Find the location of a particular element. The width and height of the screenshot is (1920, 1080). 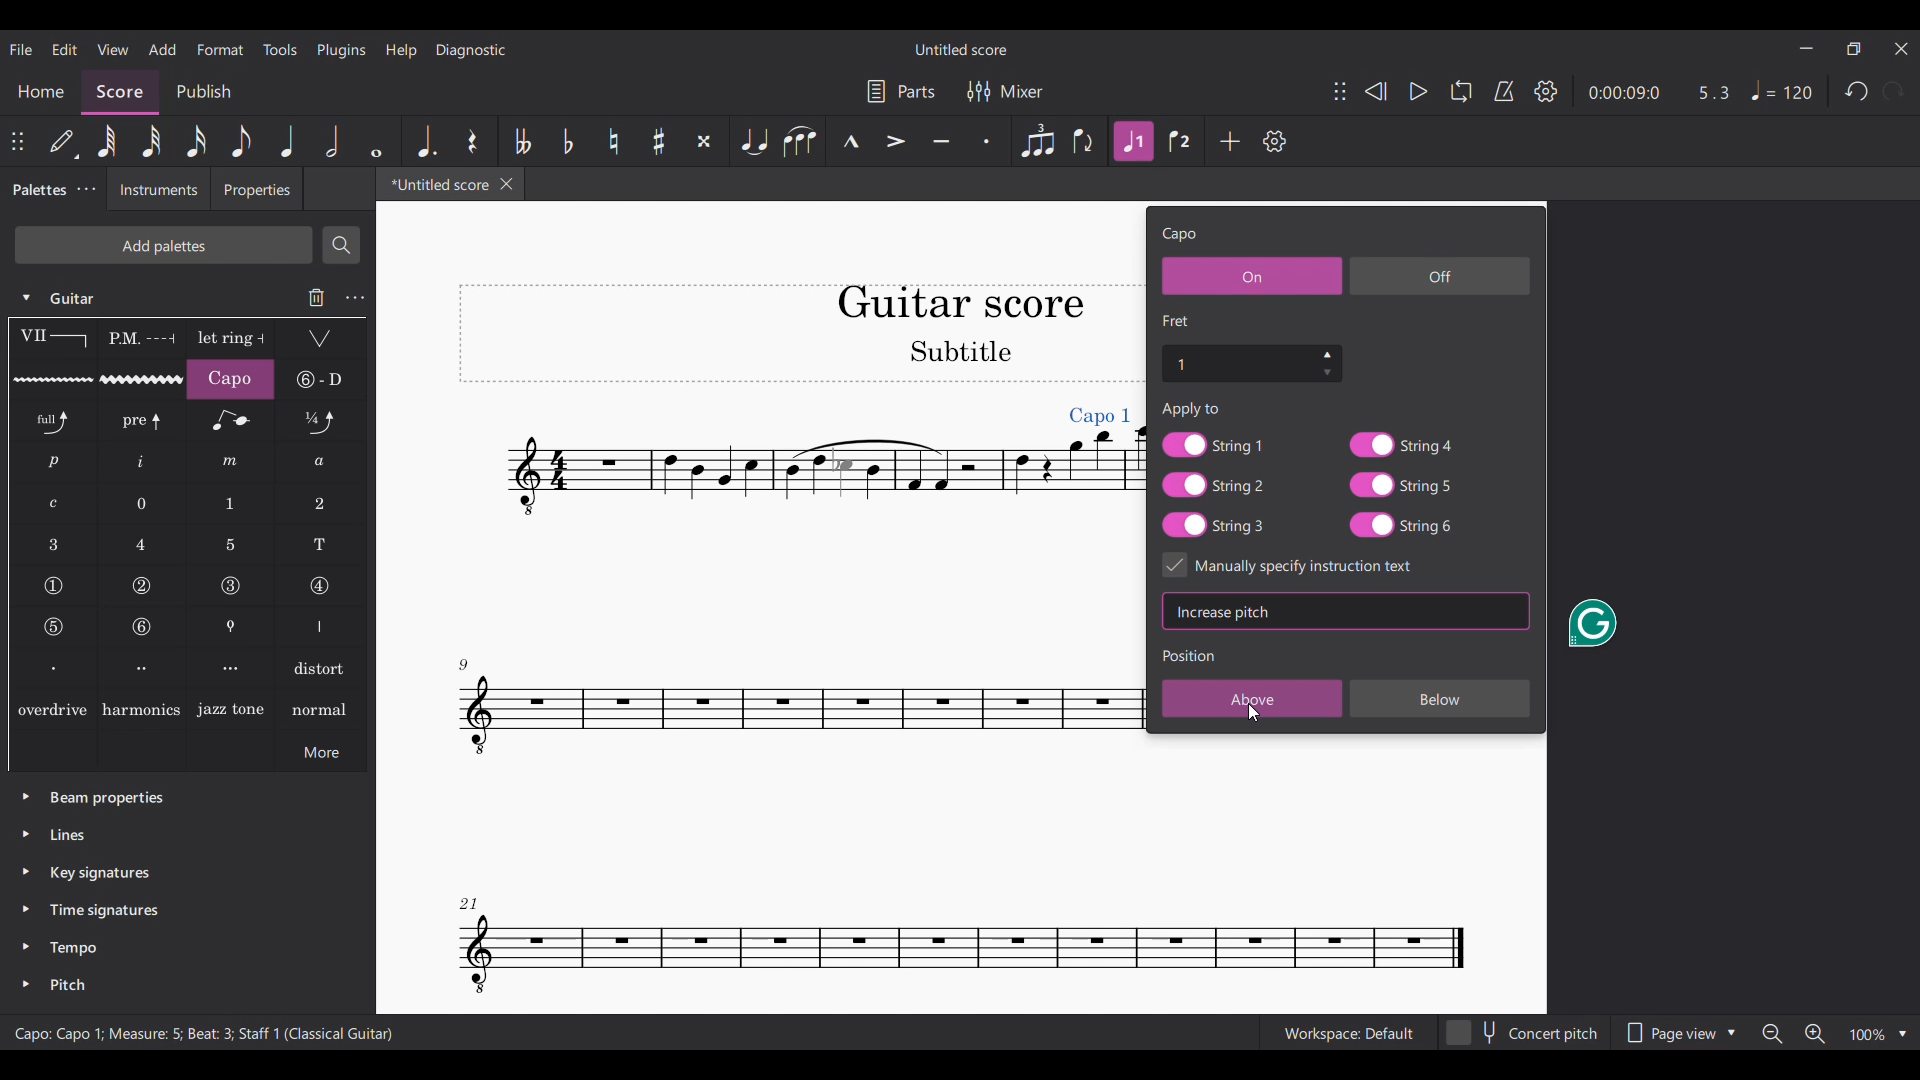

Pre-bend is located at coordinates (143, 421).